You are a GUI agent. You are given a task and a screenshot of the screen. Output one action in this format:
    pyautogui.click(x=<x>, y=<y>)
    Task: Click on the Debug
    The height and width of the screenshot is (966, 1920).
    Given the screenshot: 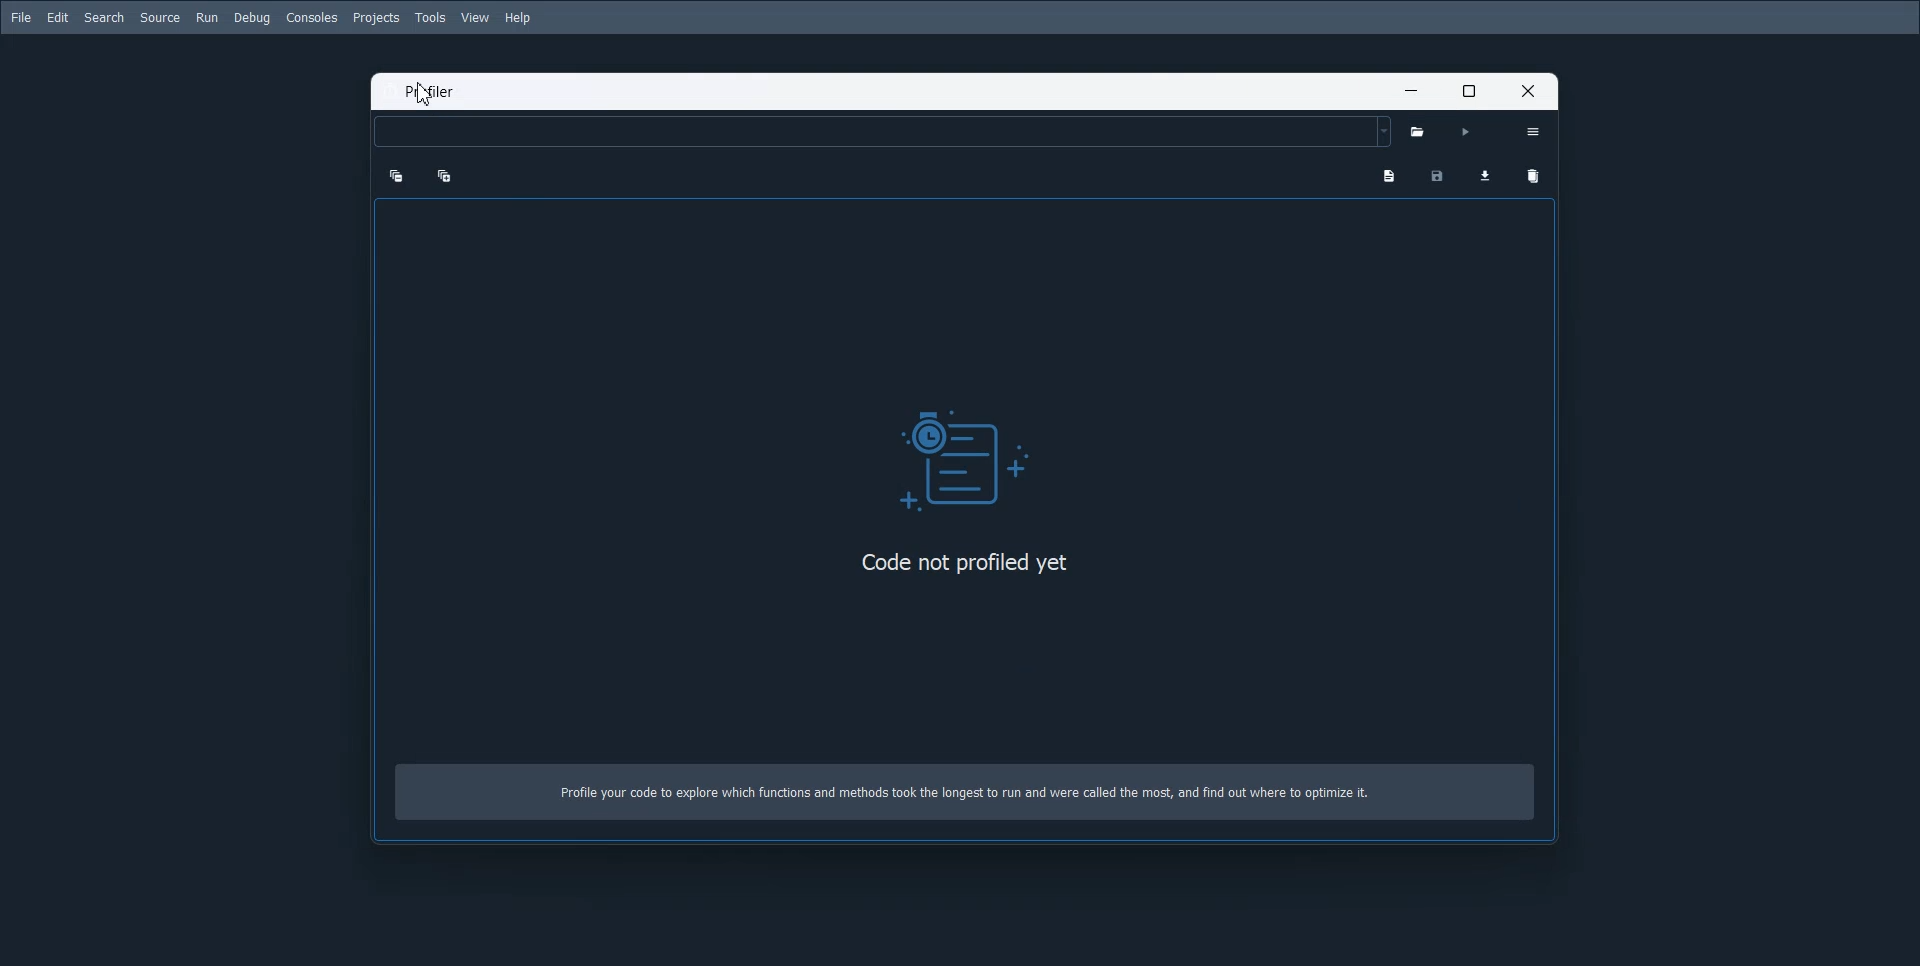 What is the action you would take?
    pyautogui.click(x=252, y=19)
    